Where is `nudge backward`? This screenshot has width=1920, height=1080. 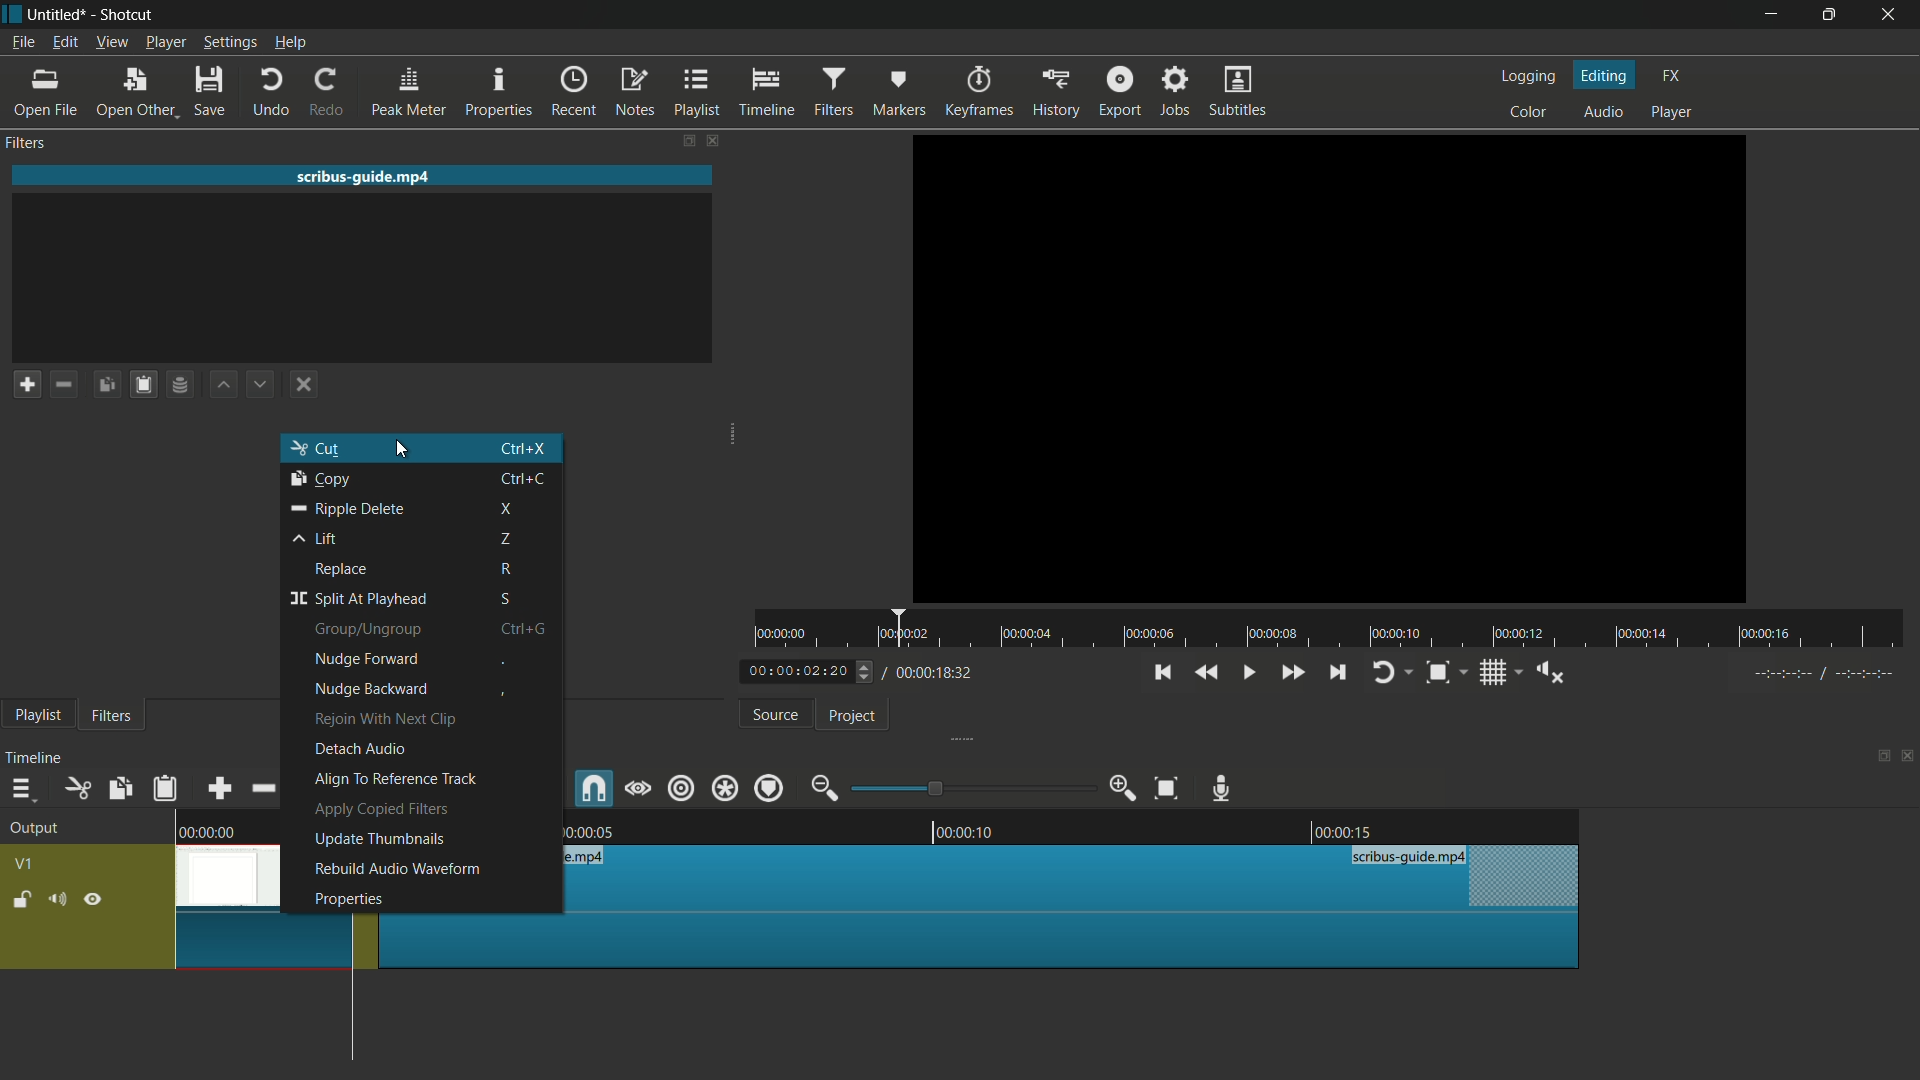
nudge backward is located at coordinates (370, 690).